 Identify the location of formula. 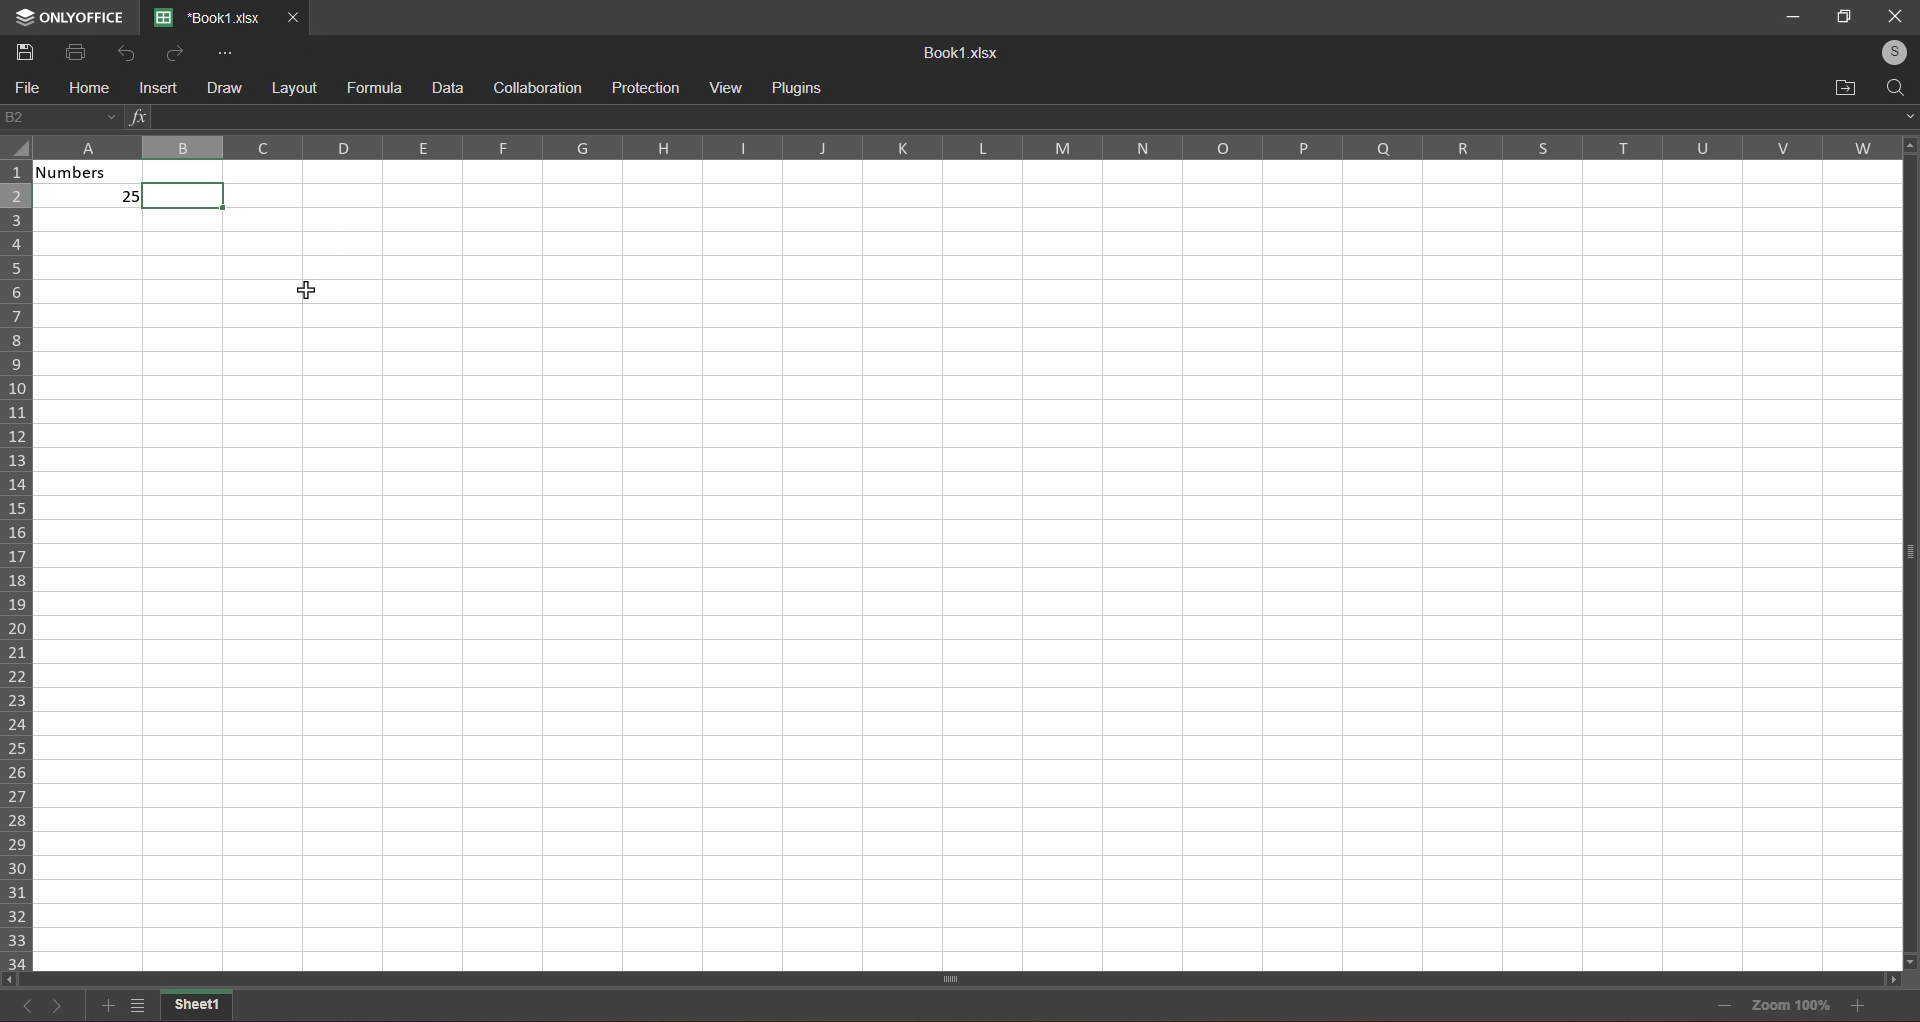
(372, 88).